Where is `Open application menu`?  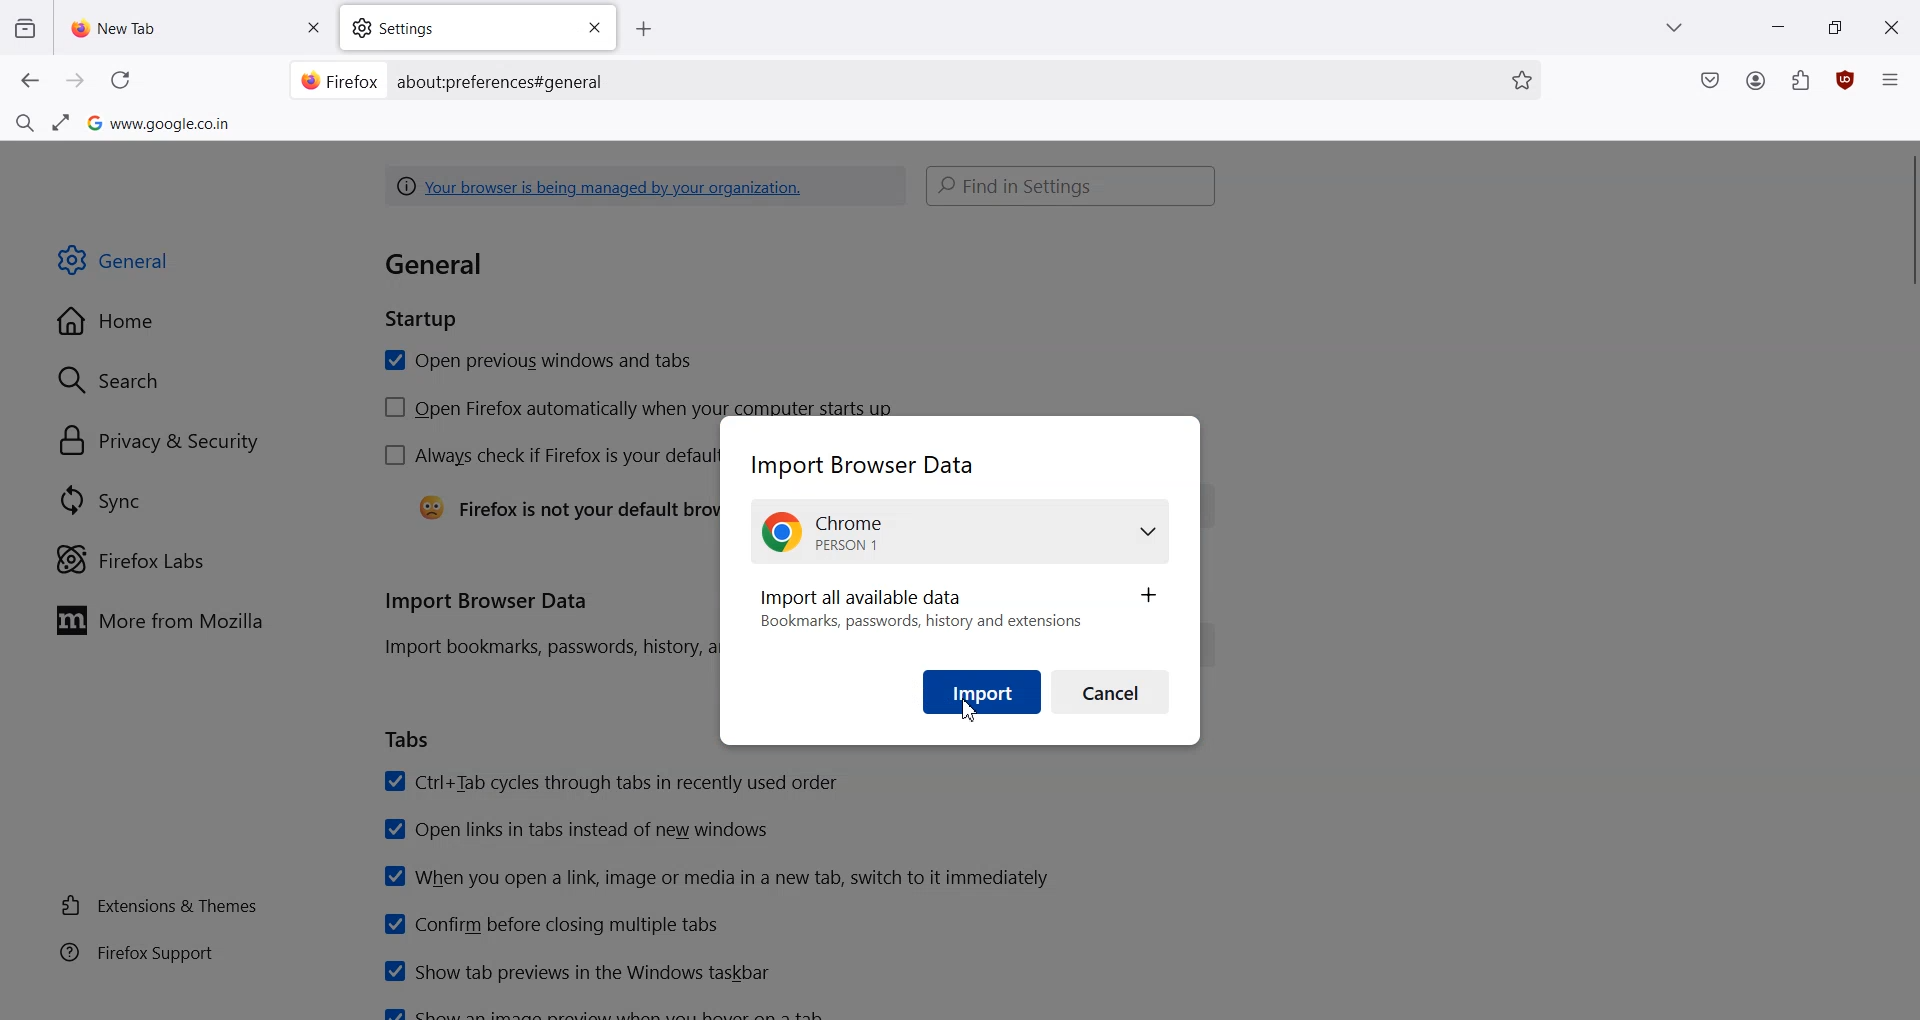 Open application menu is located at coordinates (1890, 77).